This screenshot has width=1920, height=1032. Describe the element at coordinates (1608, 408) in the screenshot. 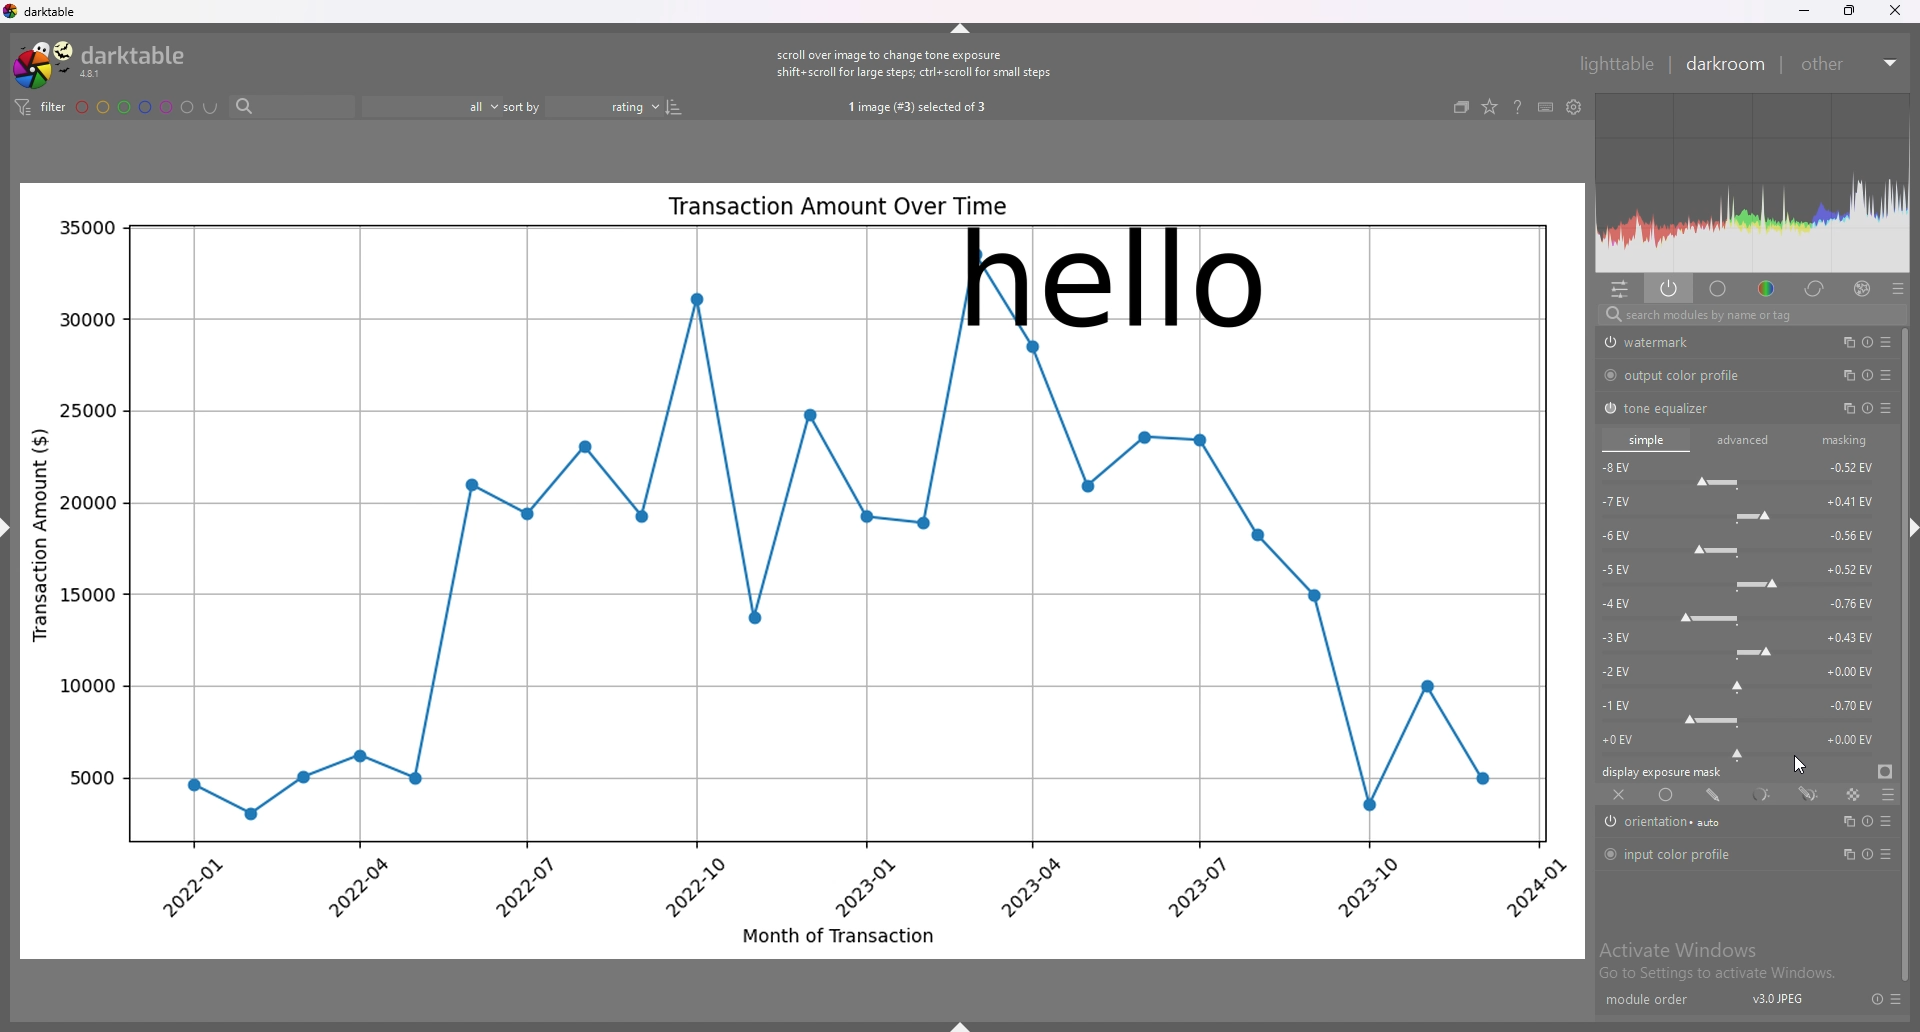

I see `switch off/on` at that location.